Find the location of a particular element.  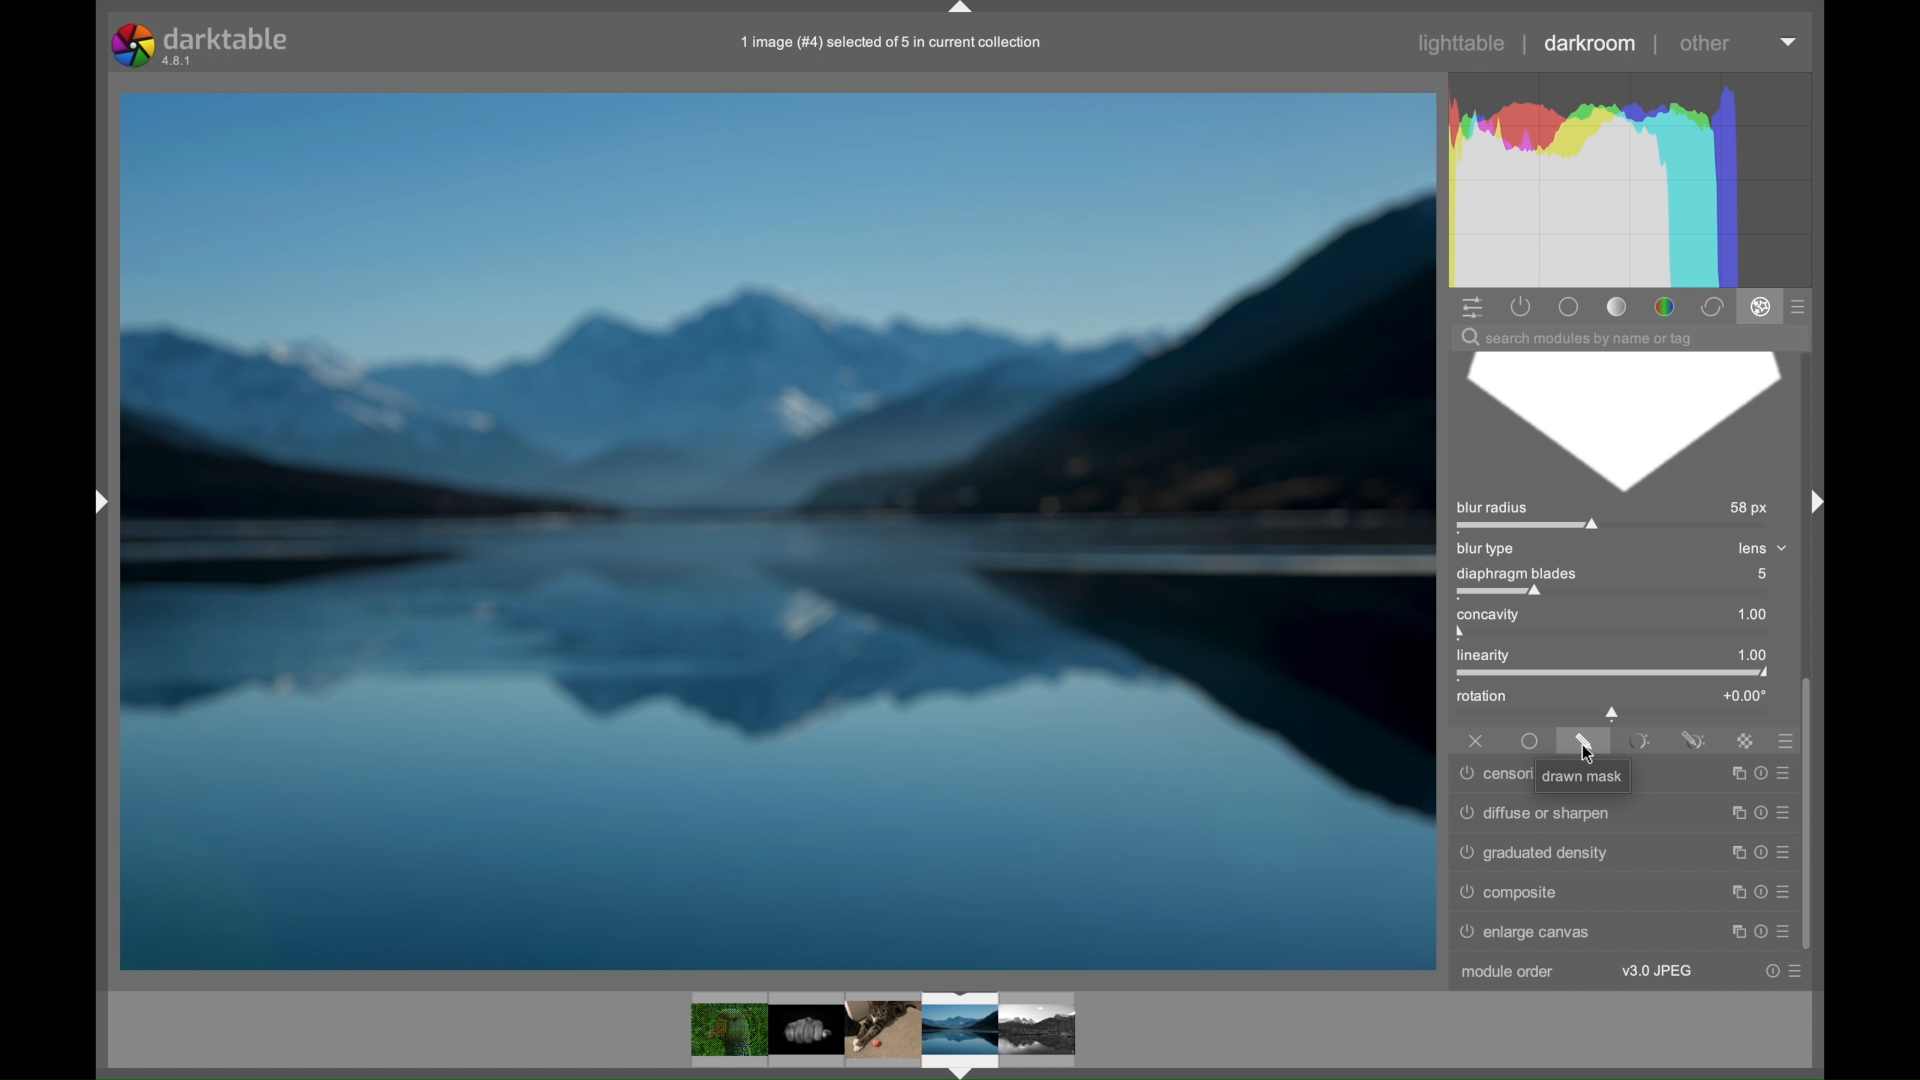

help is located at coordinates (1758, 888).